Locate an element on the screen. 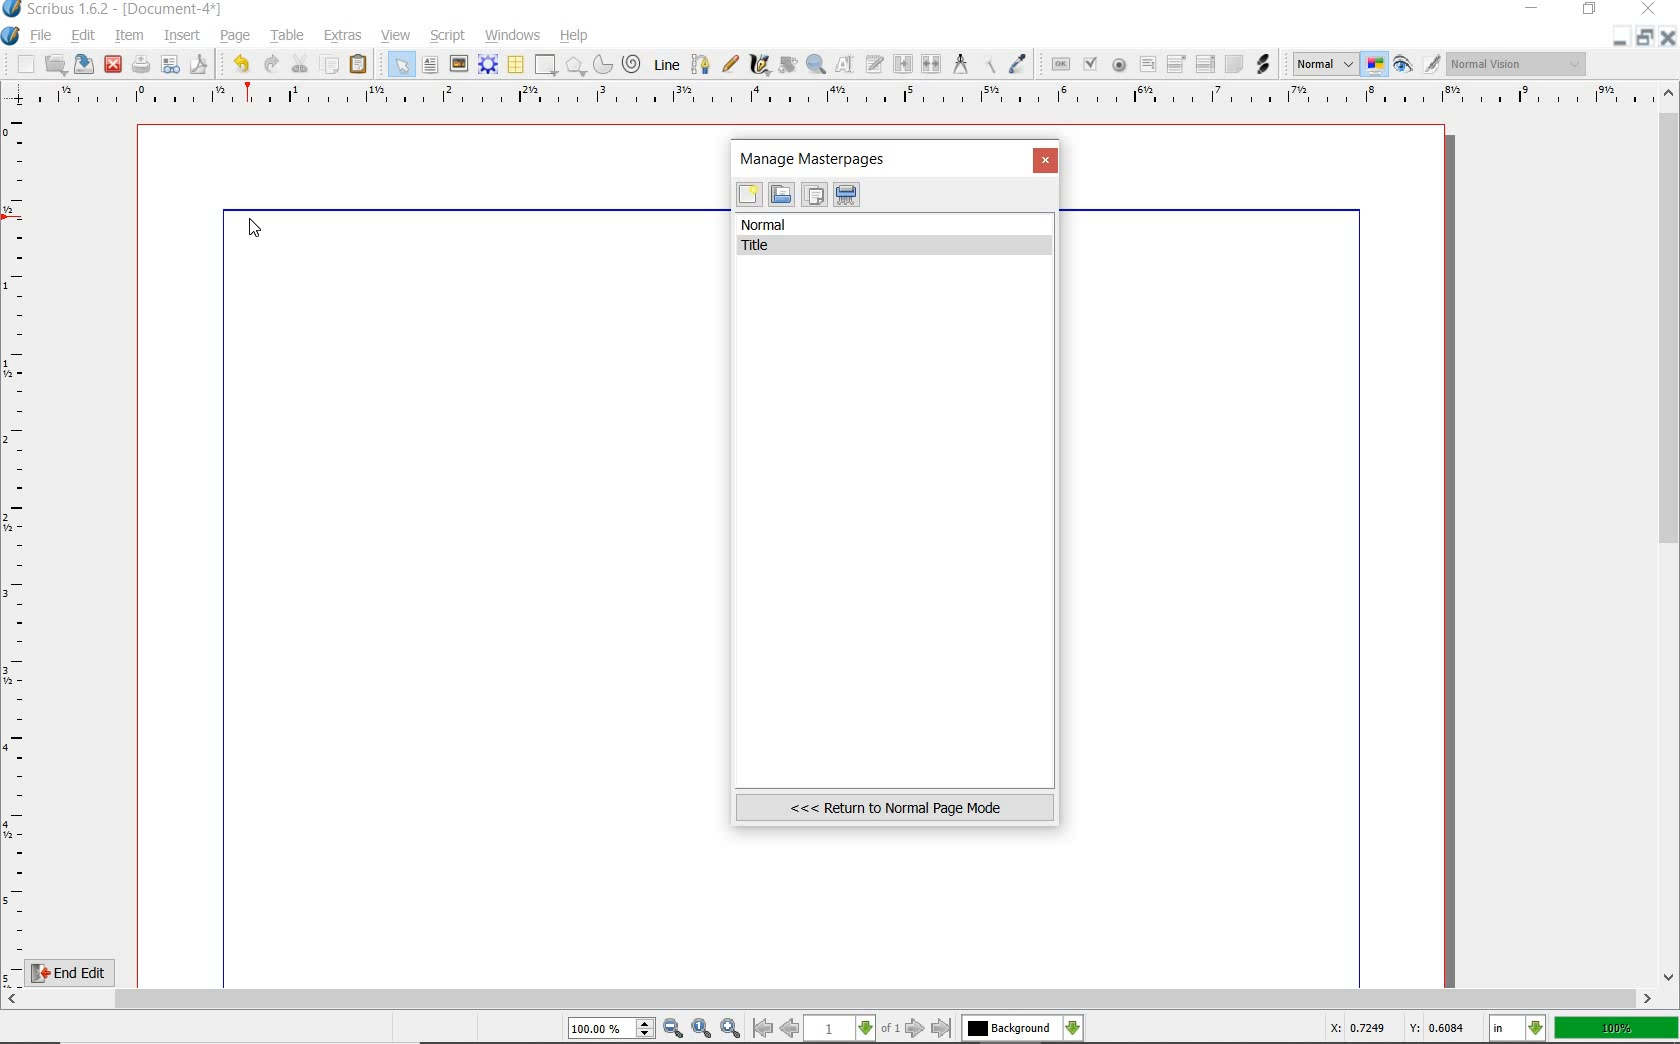  zoom to 100% is located at coordinates (703, 1029).